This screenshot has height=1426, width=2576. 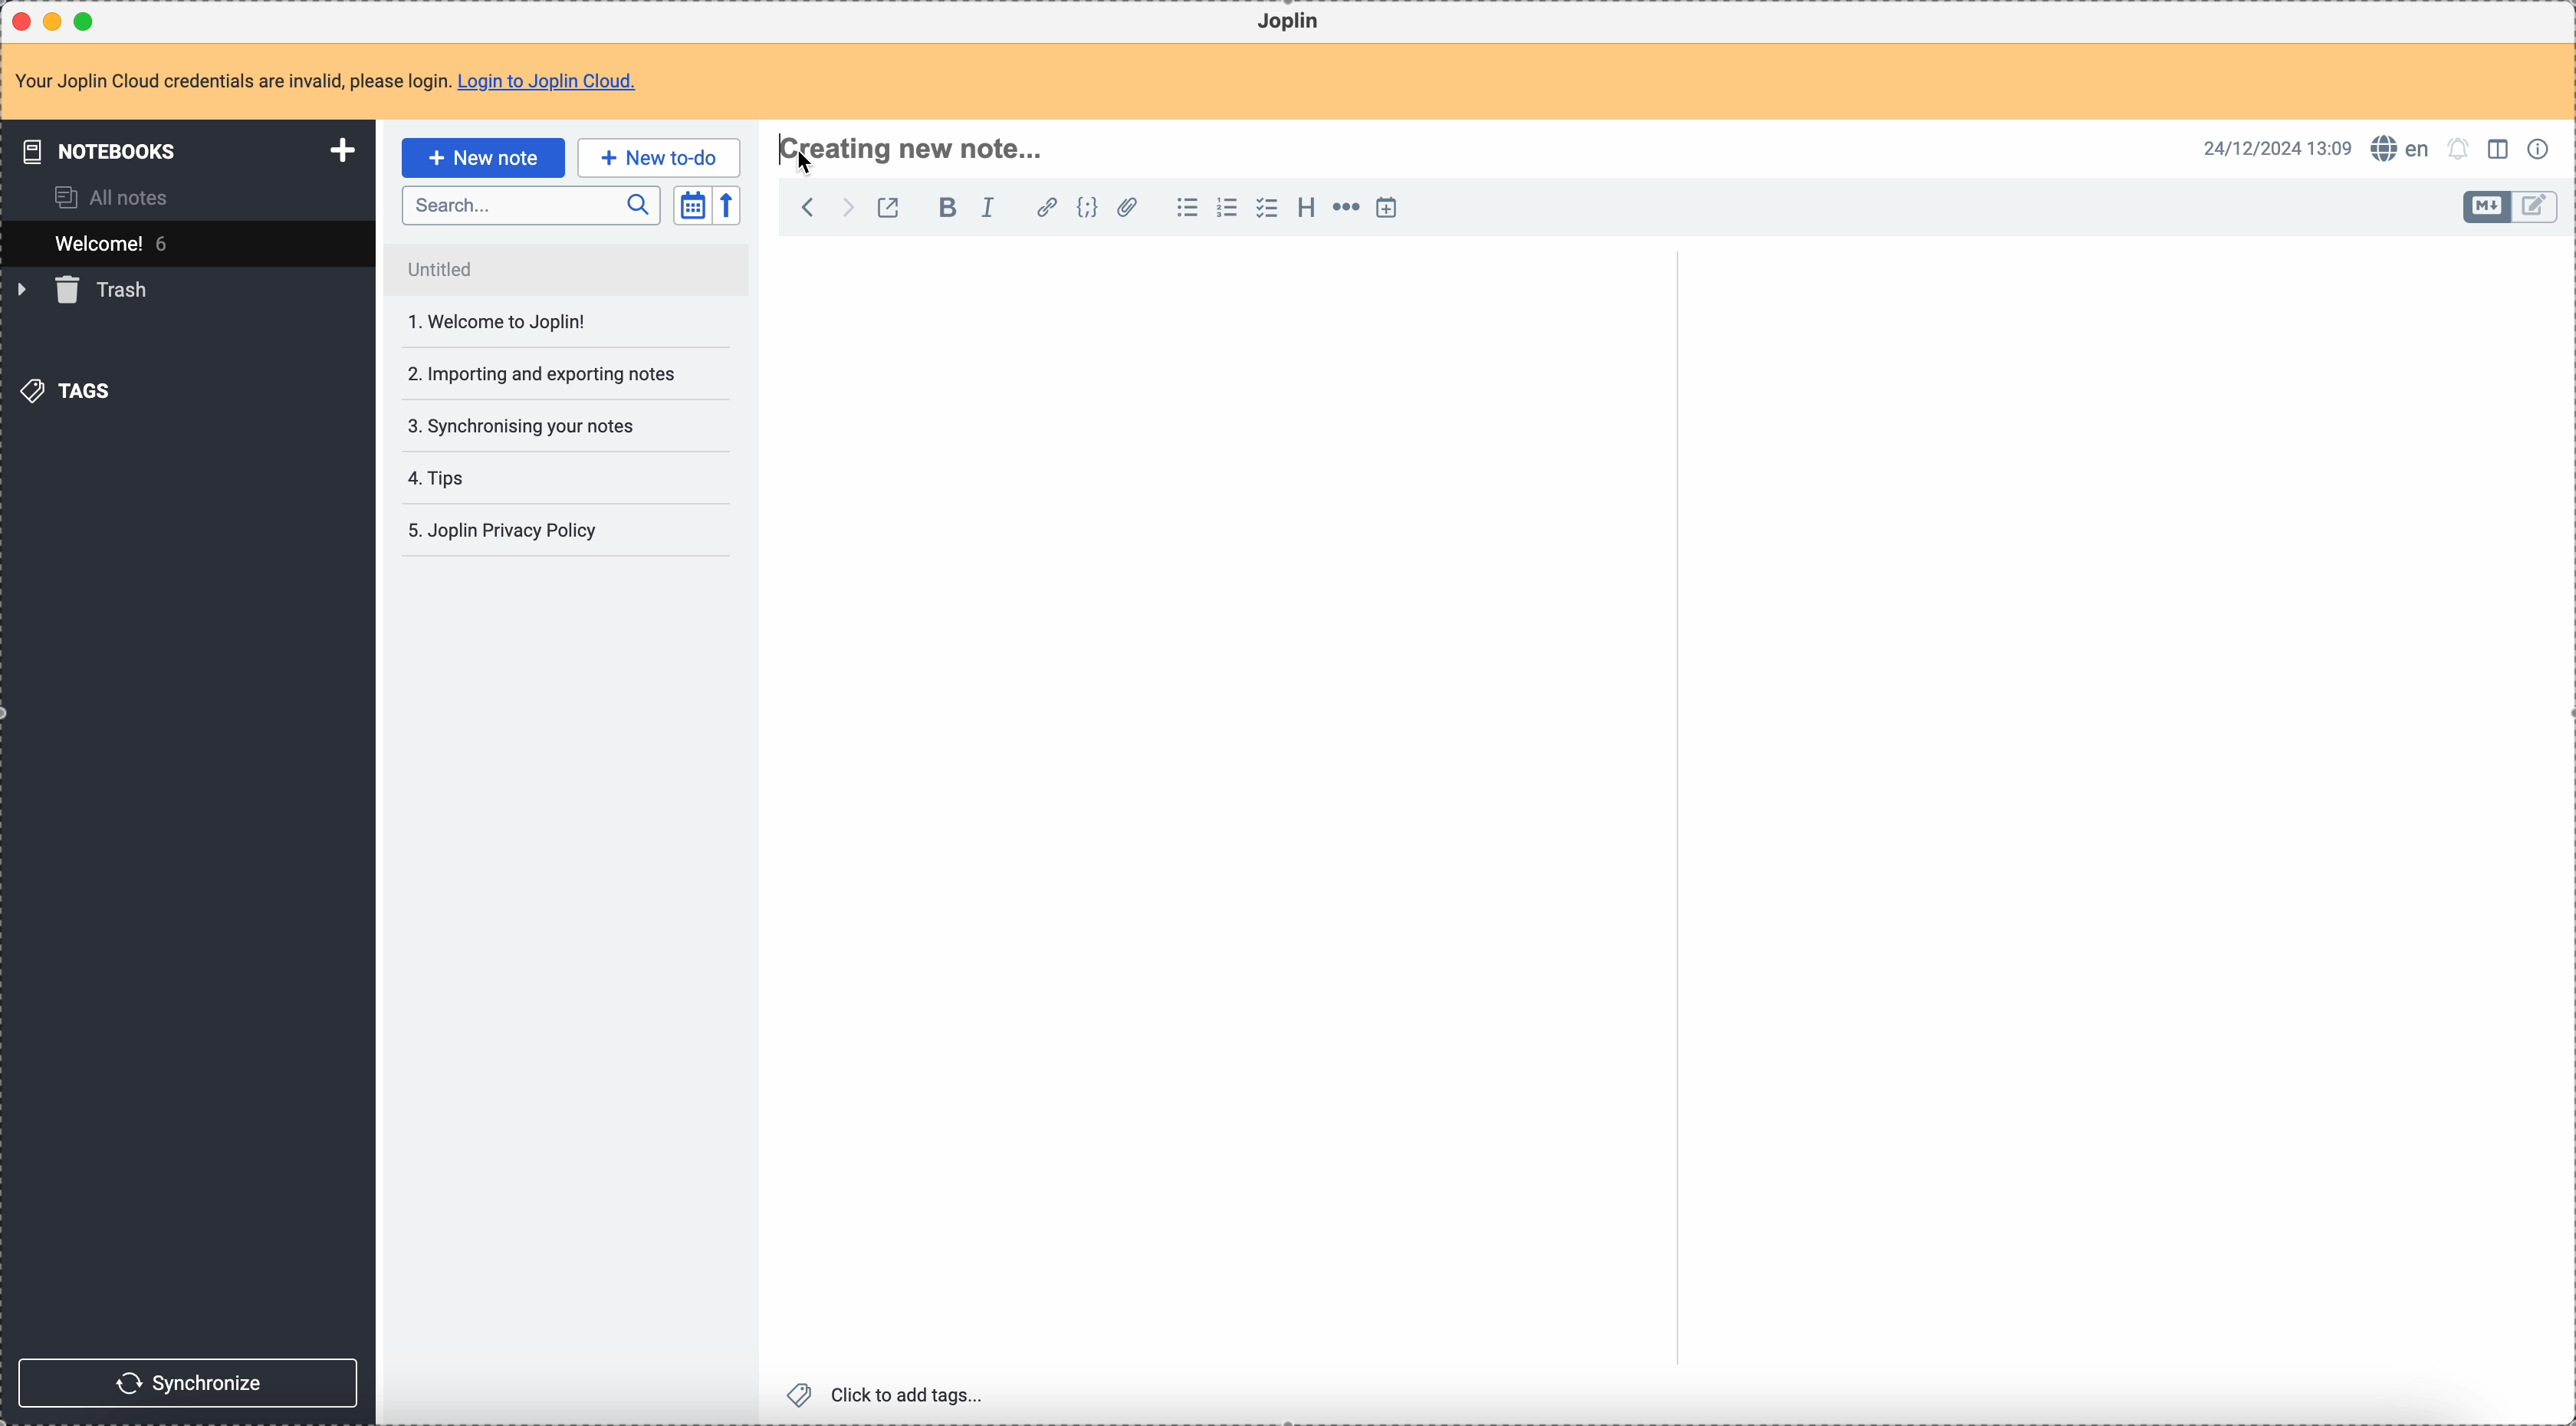 I want to click on numbered list, so click(x=1229, y=208).